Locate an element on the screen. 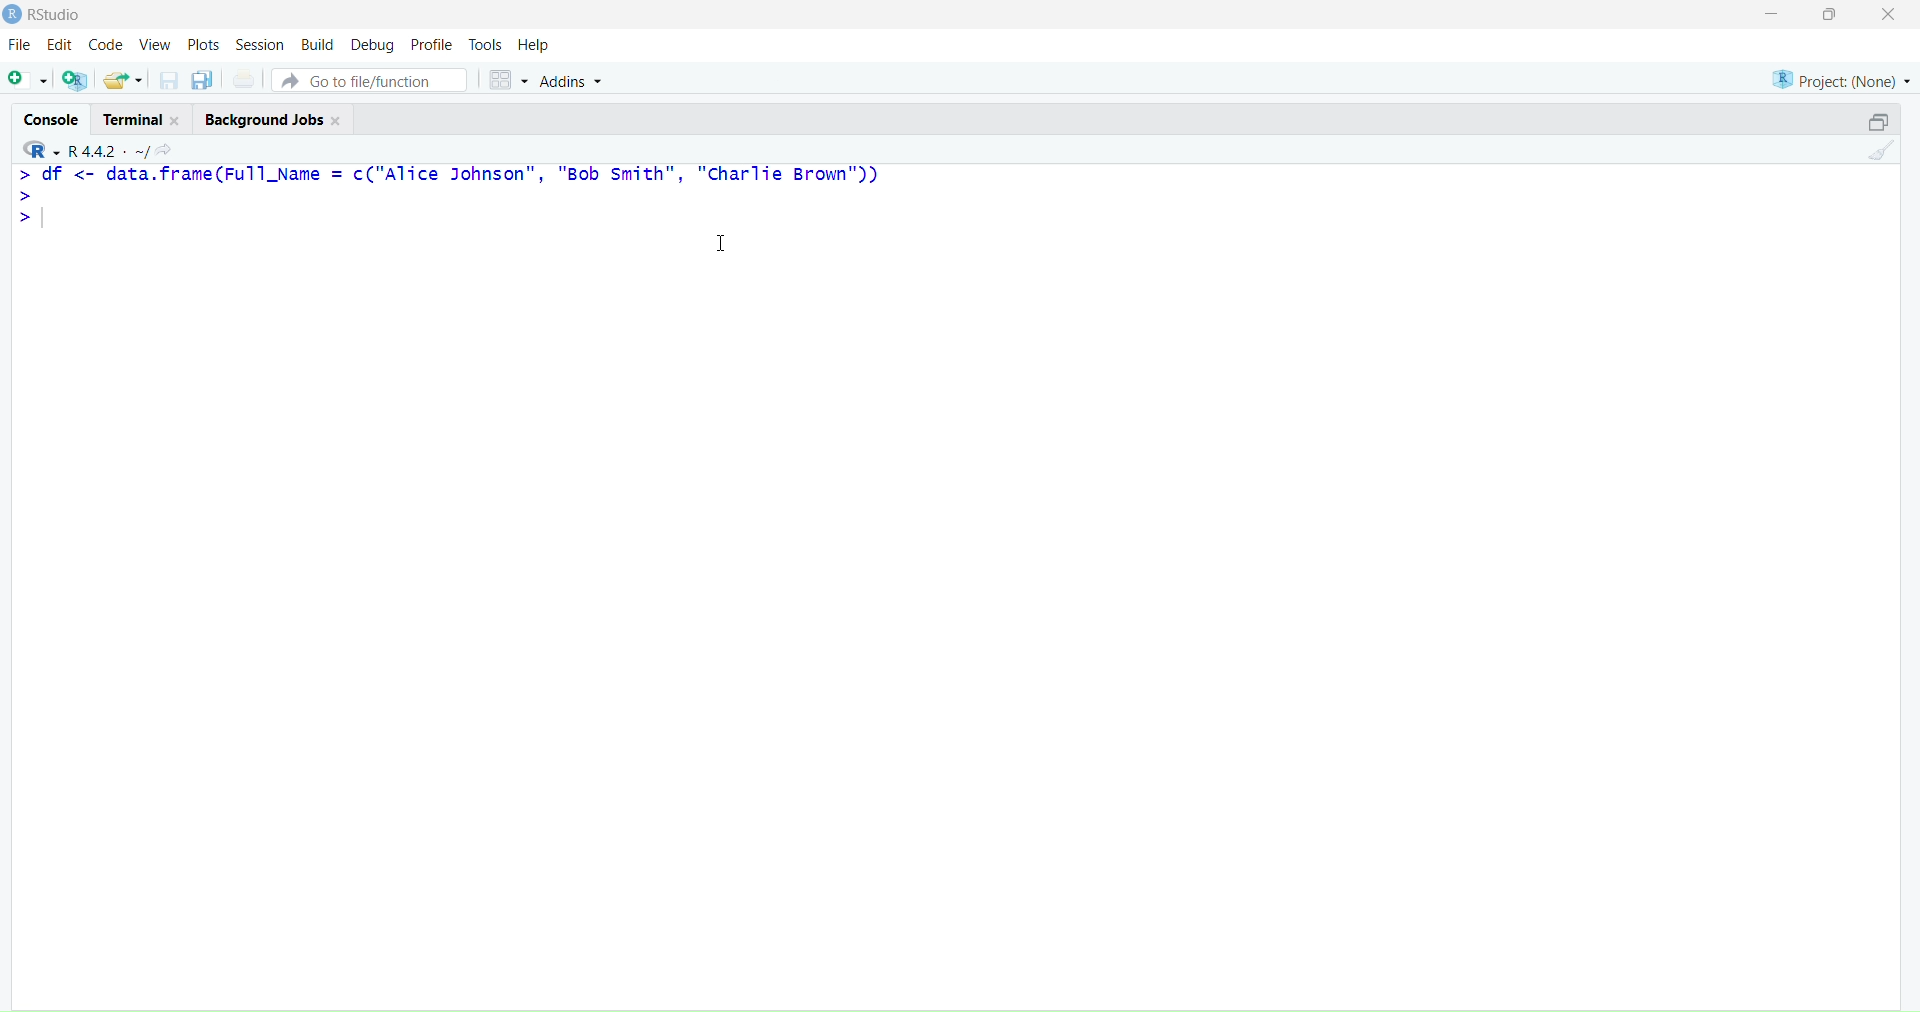  Cursor is located at coordinates (725, 246).